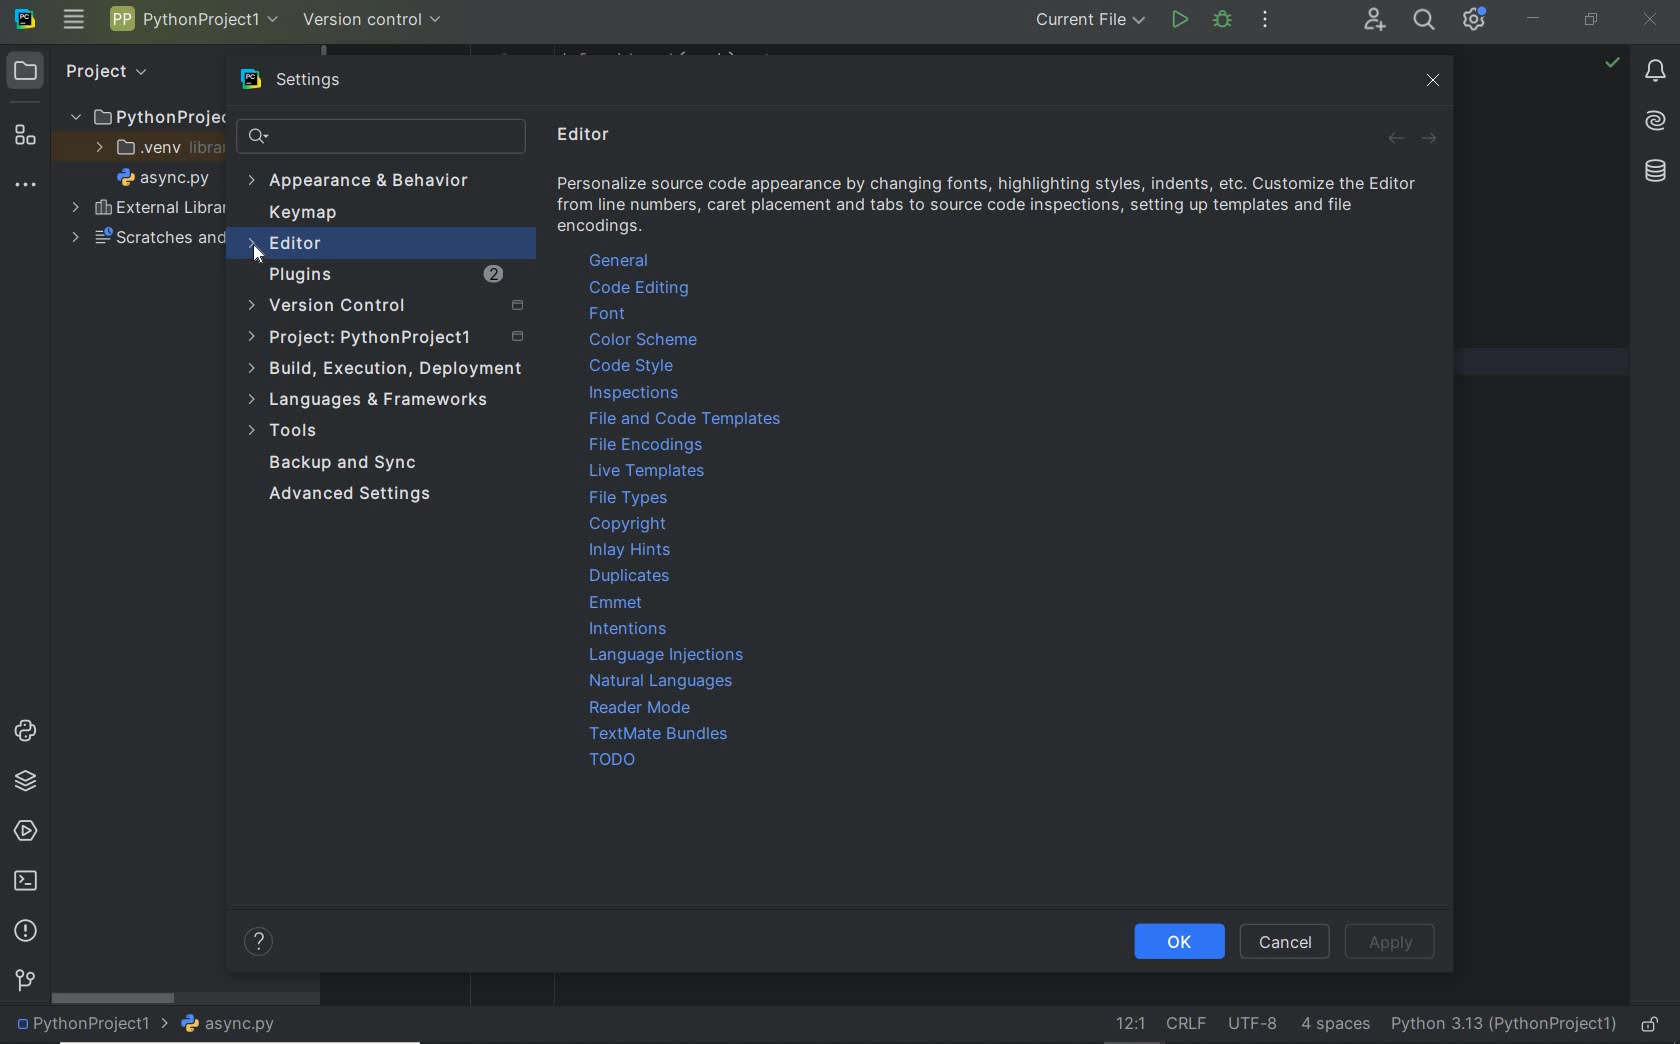 The image size is (1680, 1044). What do you see at coordinates (1373, 22) in the screenshot?
I see `code with me` at bounding box center [1373, 22].